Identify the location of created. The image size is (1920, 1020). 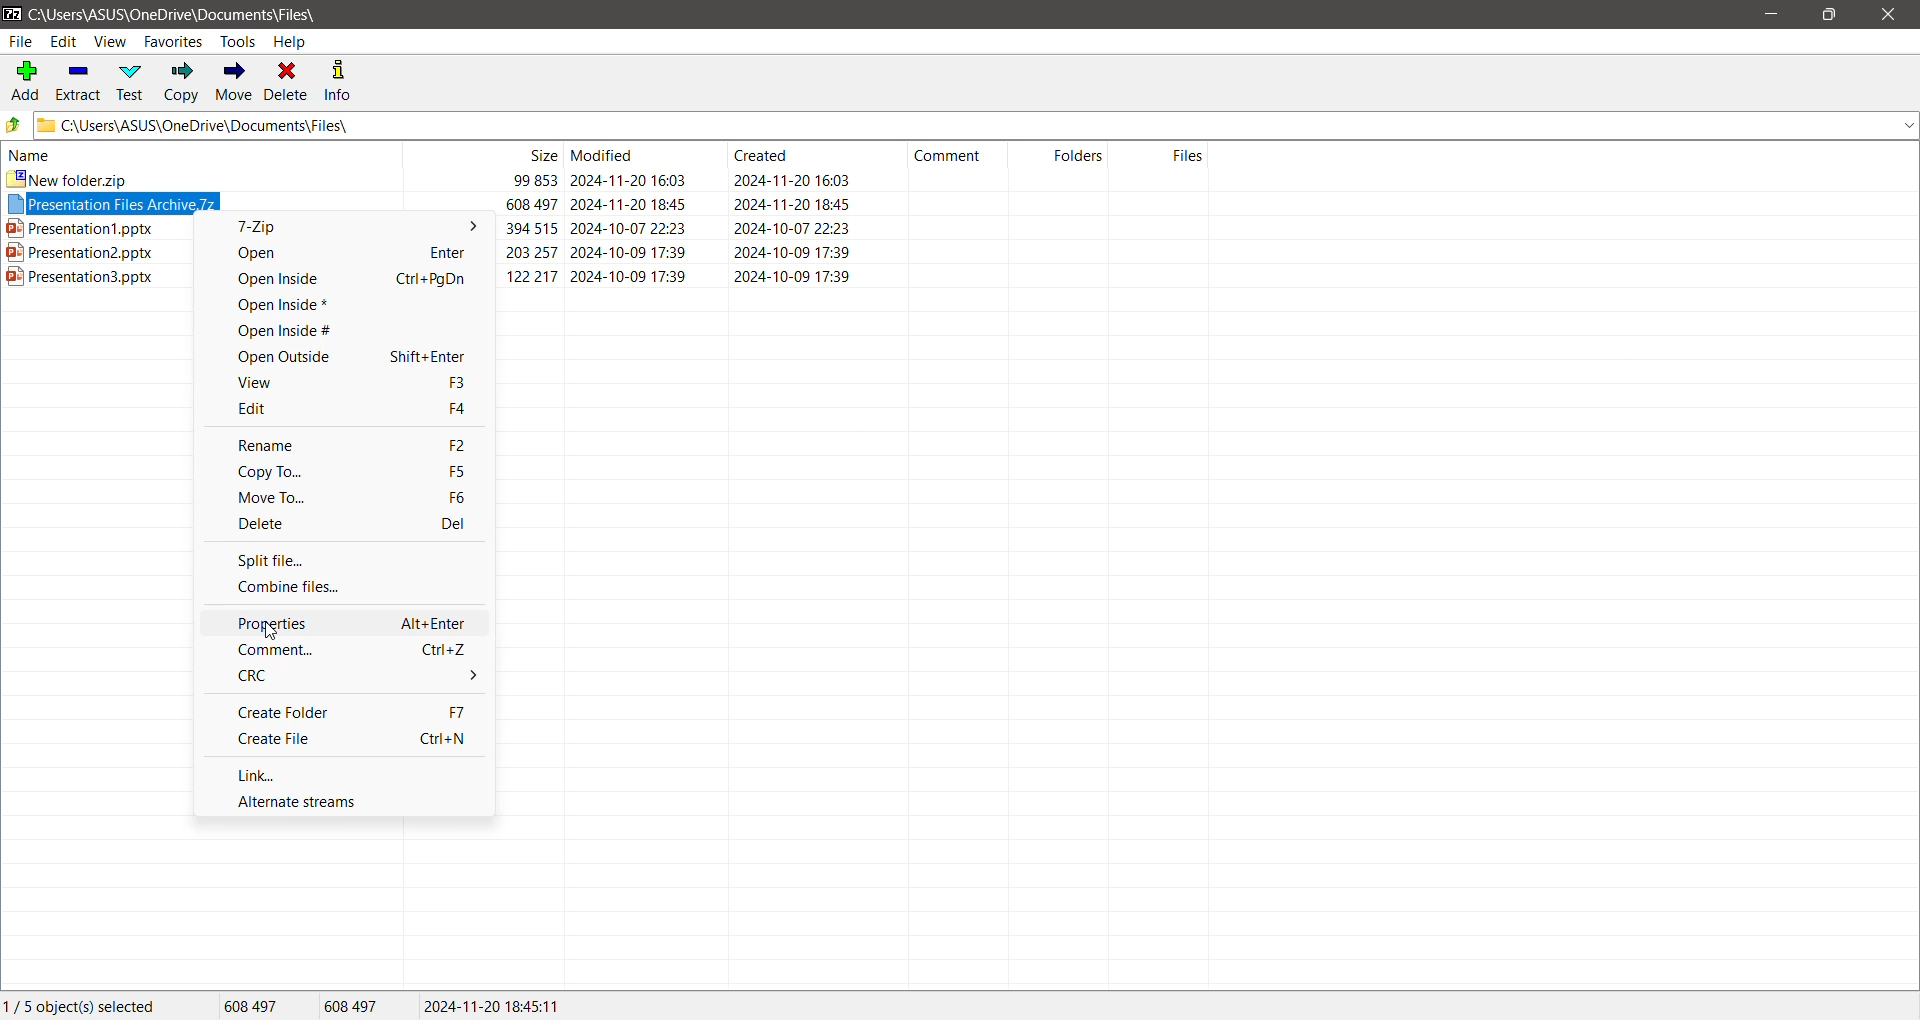
(806, 156).